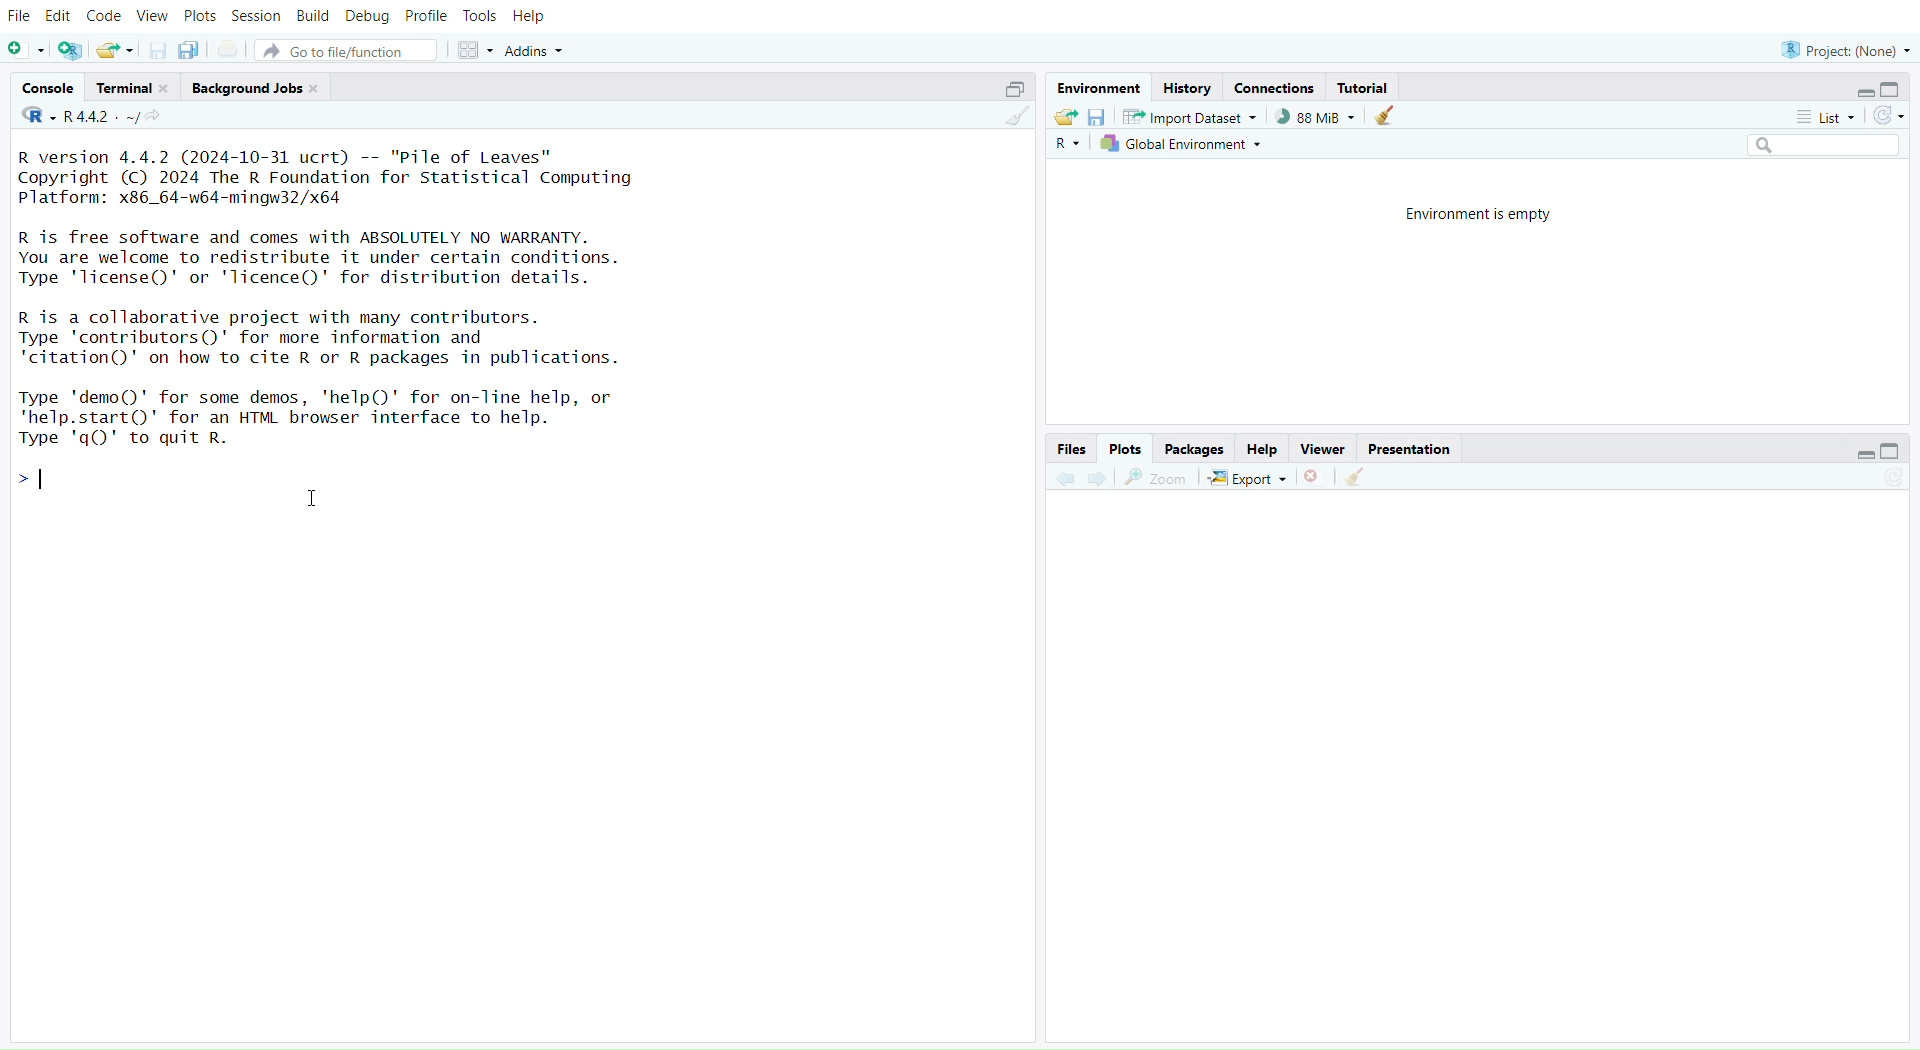 The width and height of the screenshot is (1920, 1050). What do you see at coordinates (1885, 484) in the screenshot?
I see `refresh current plot` at bounding box center [1885, 484].